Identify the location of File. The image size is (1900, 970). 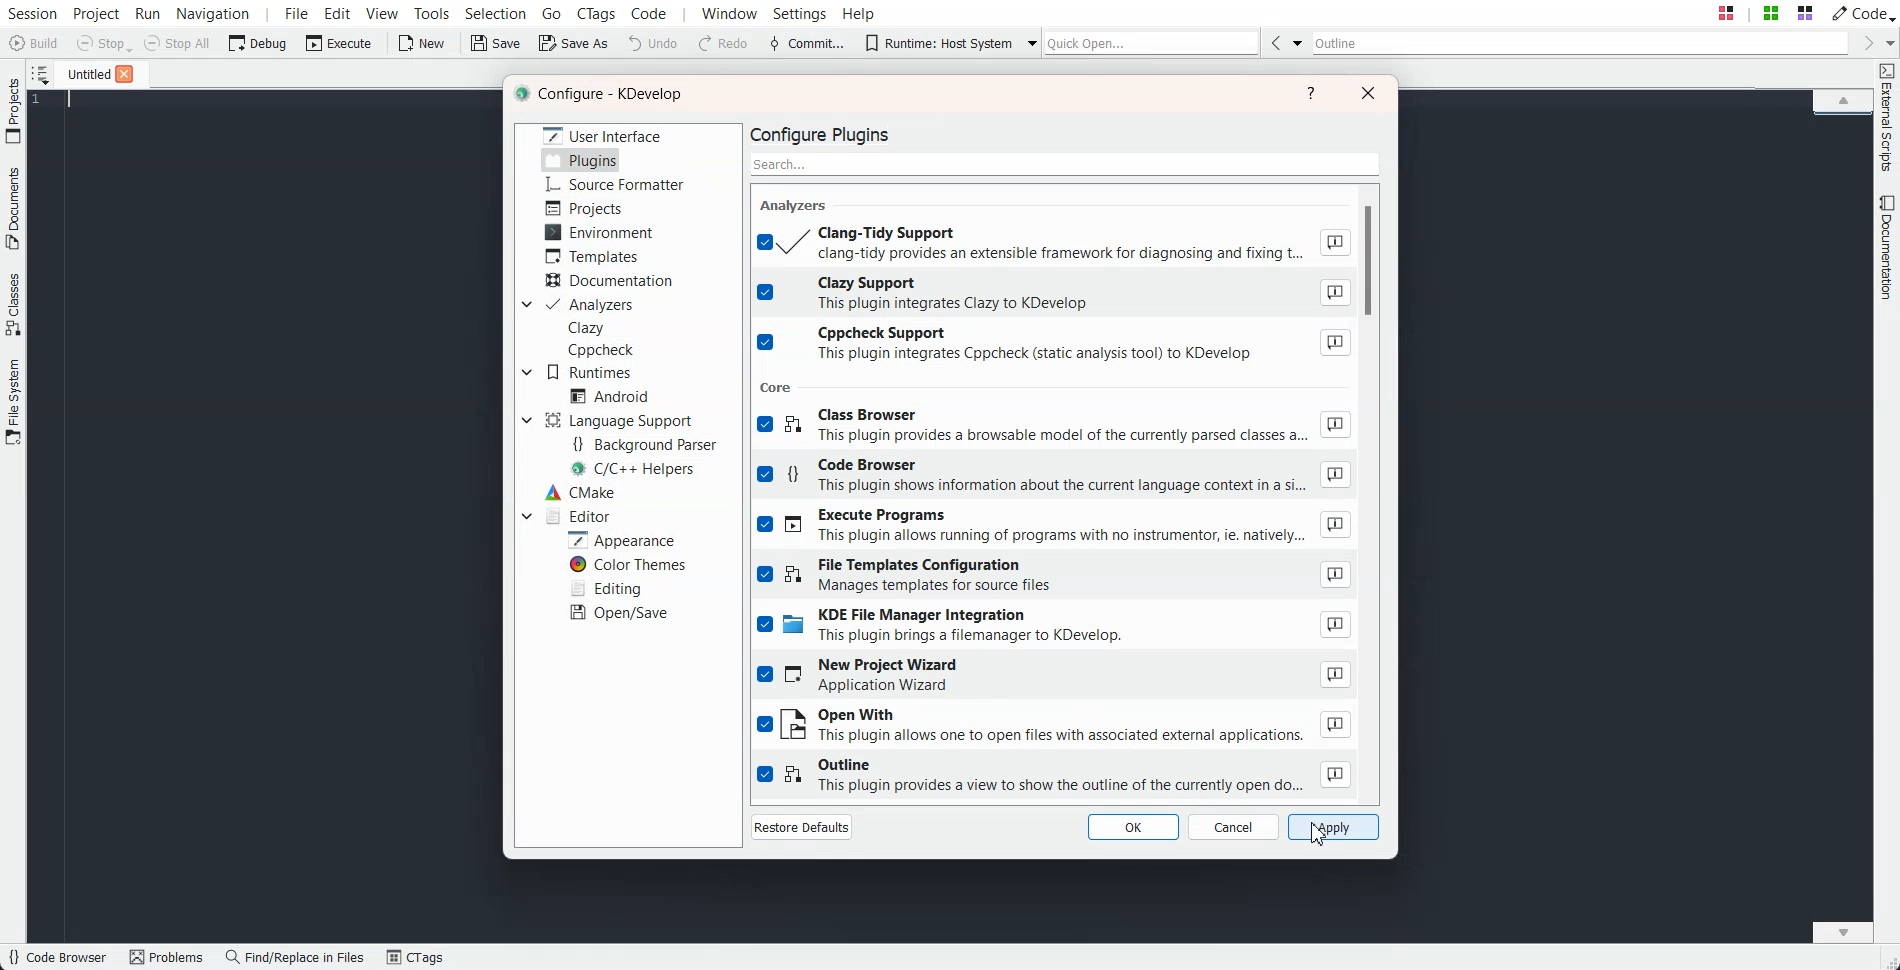
(83, 73).